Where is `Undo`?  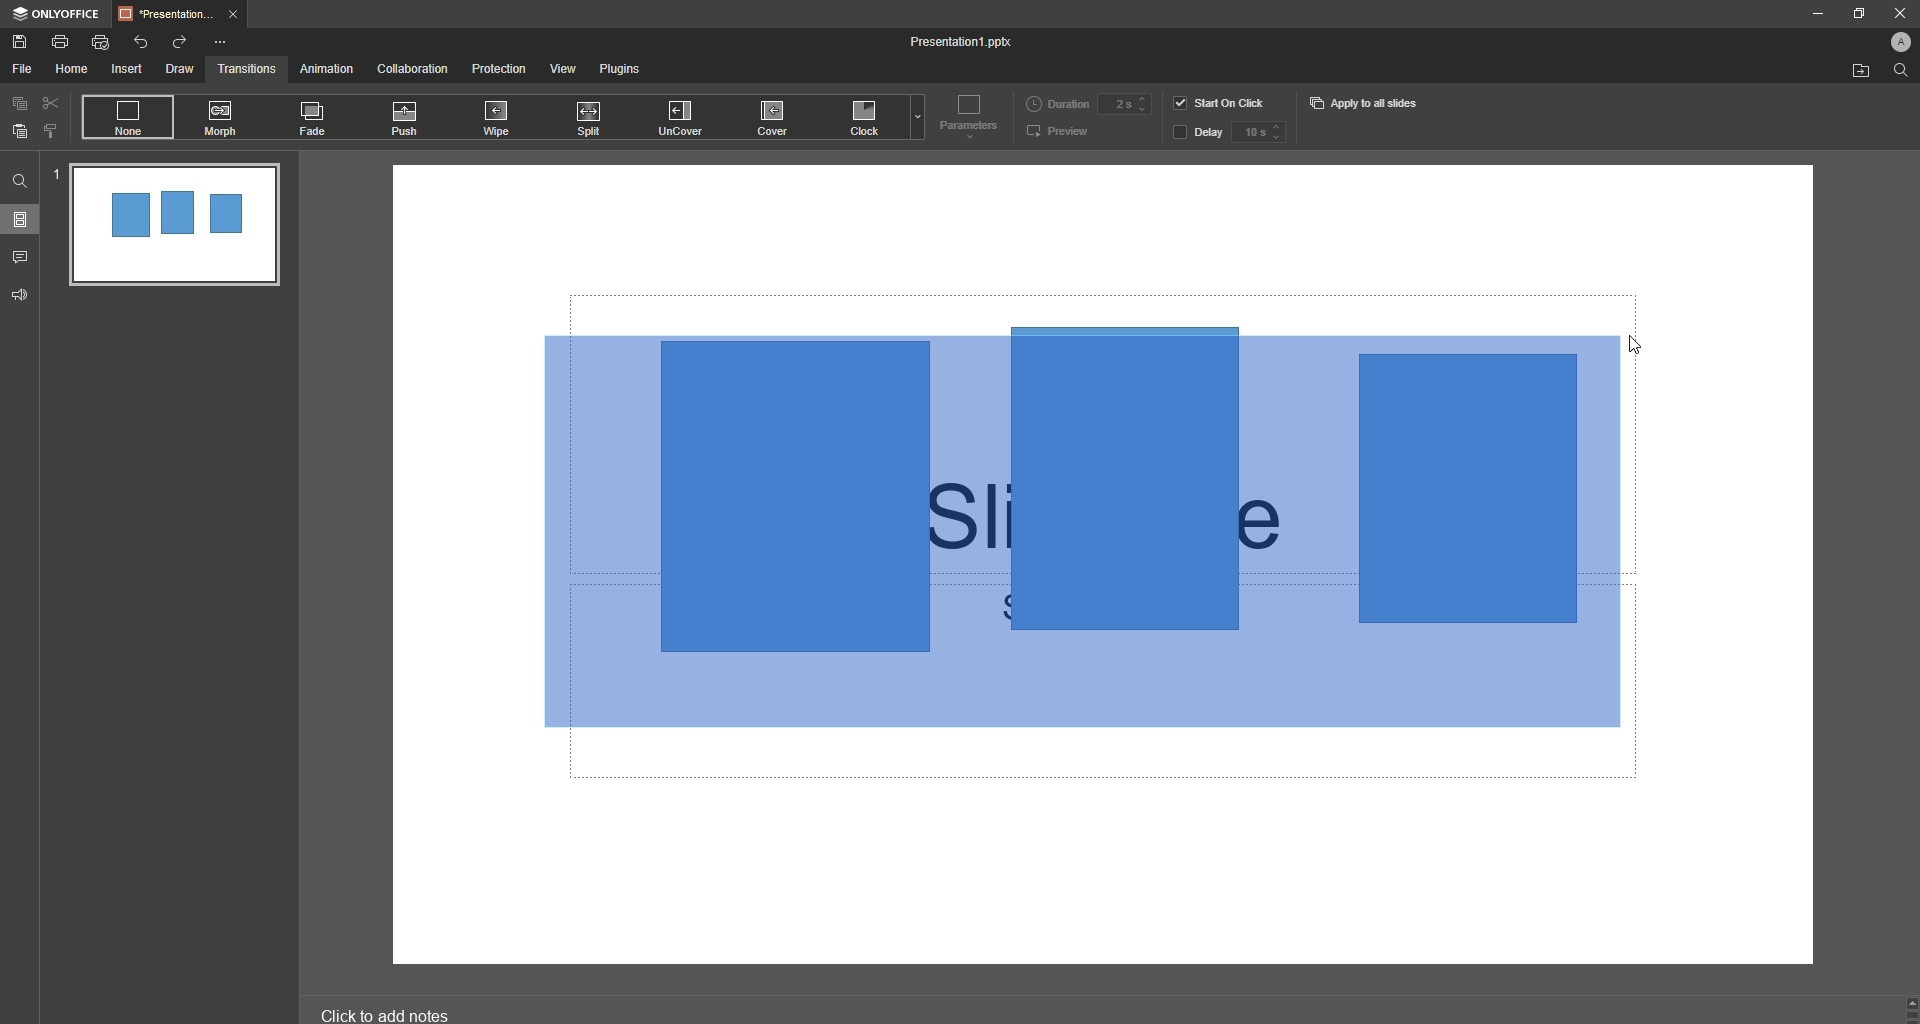 Undo is located at coordinates (142, 41).